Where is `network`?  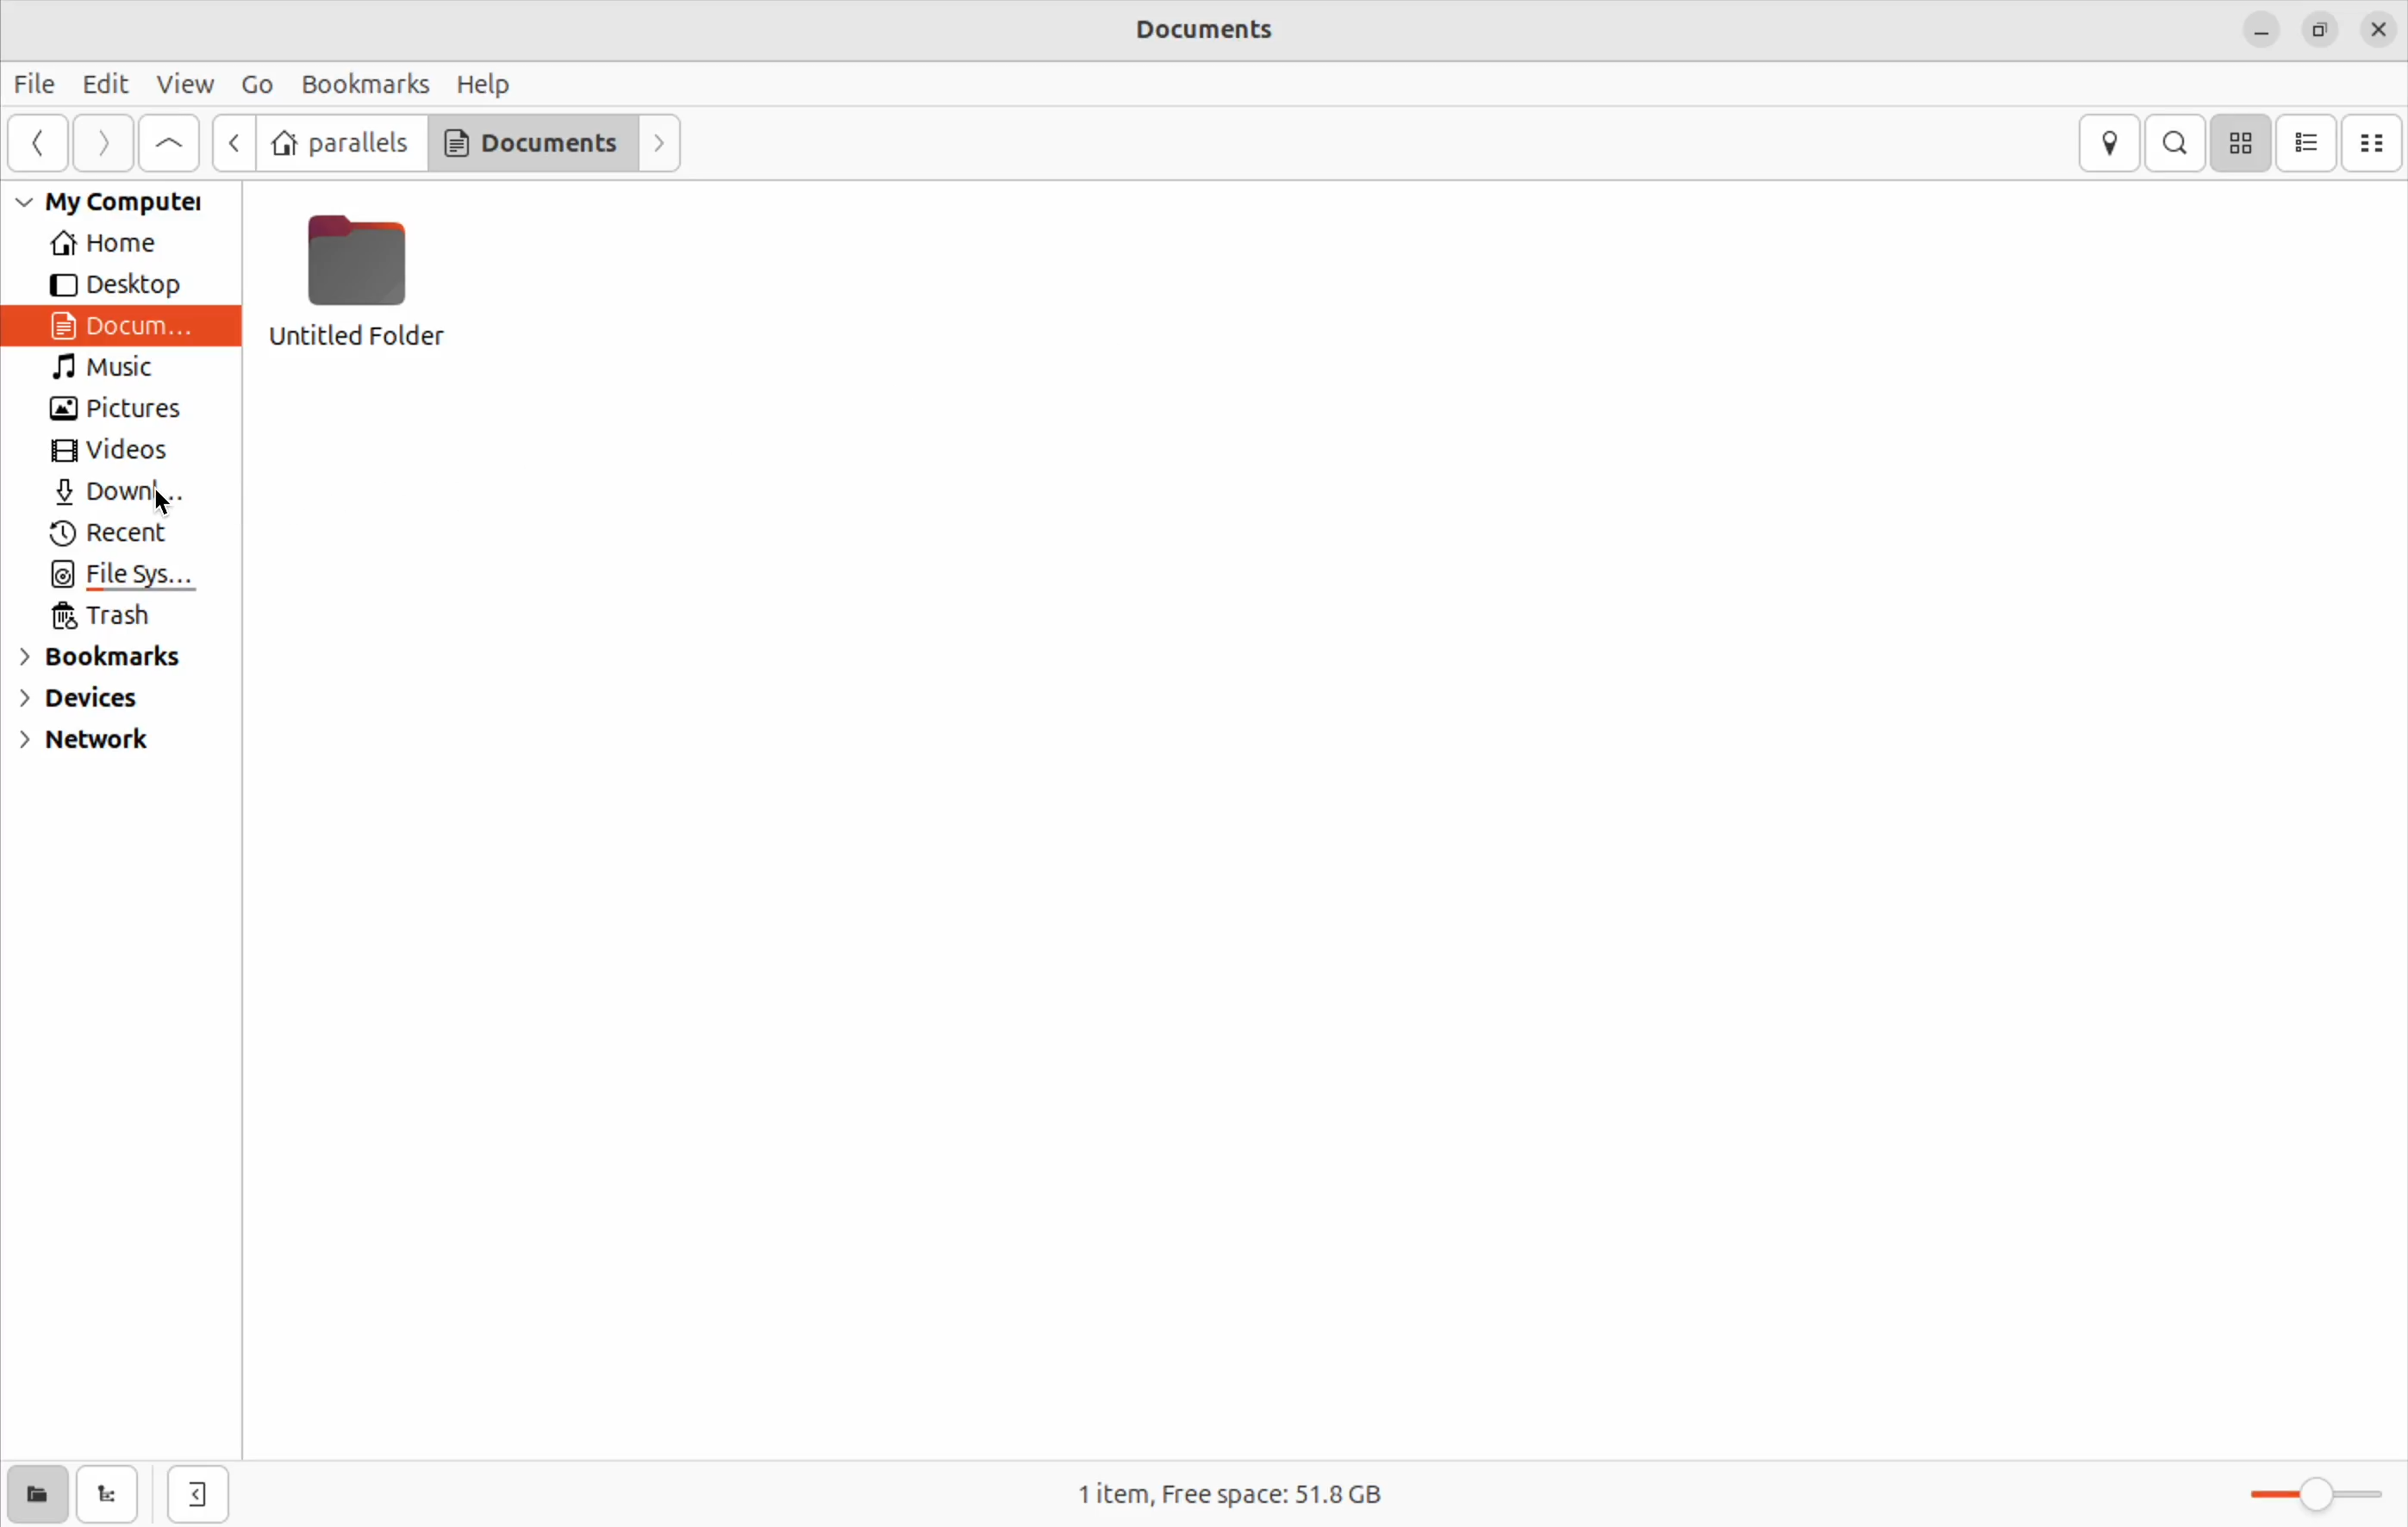 network is located at coordinates (118, 745).